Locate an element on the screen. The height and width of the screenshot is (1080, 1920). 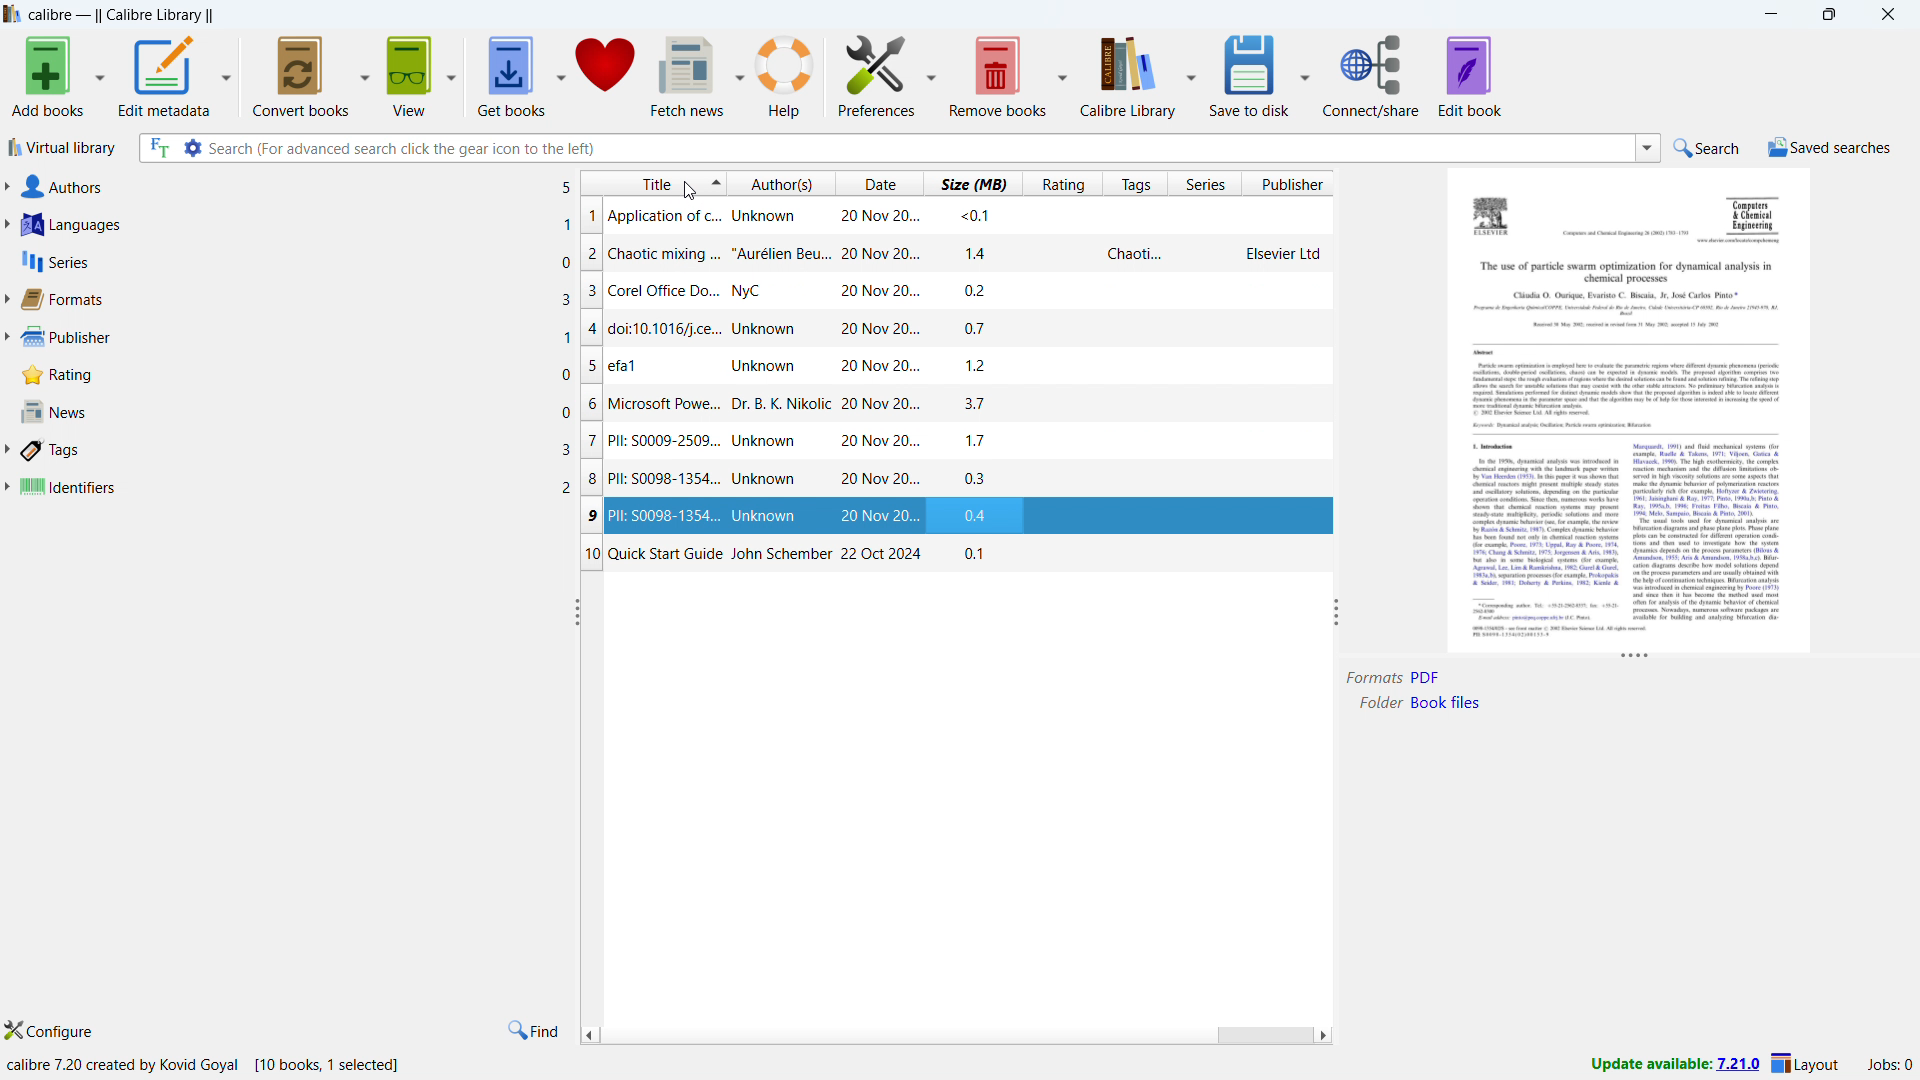
resize is located at coordinates (1636, 657).